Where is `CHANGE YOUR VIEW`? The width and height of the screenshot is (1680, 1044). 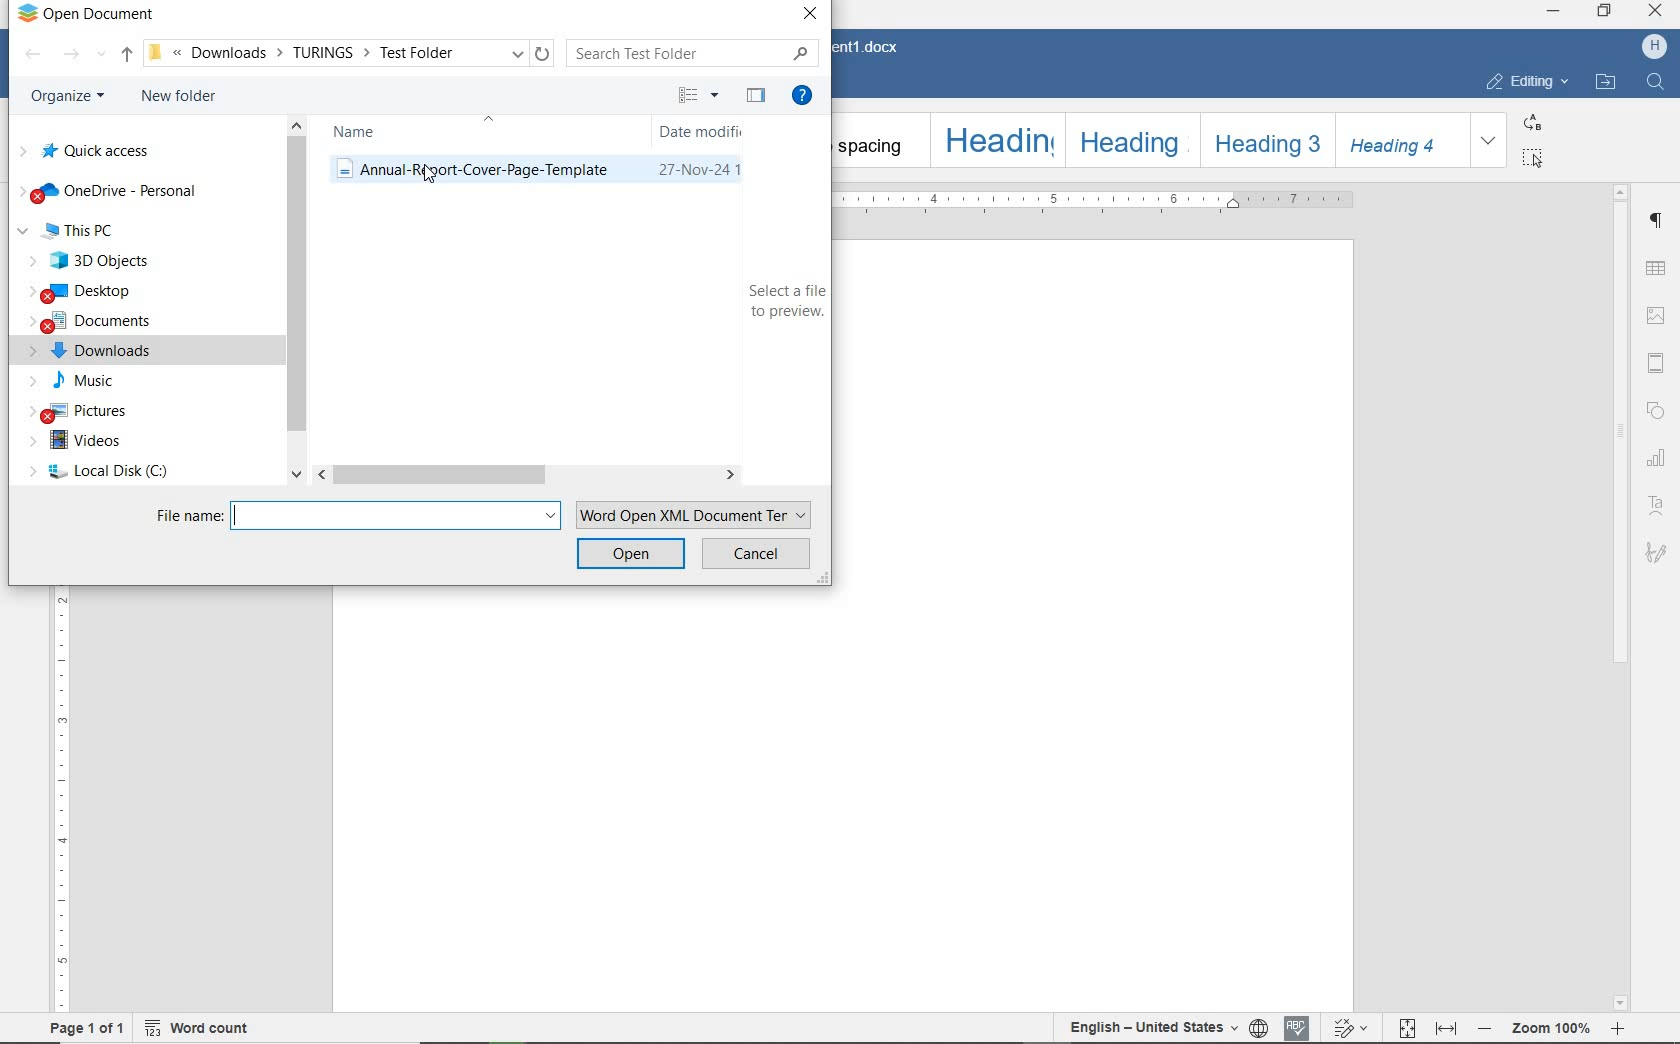
CHANGE YOUR VIEW is located at coordinates (696, 95).